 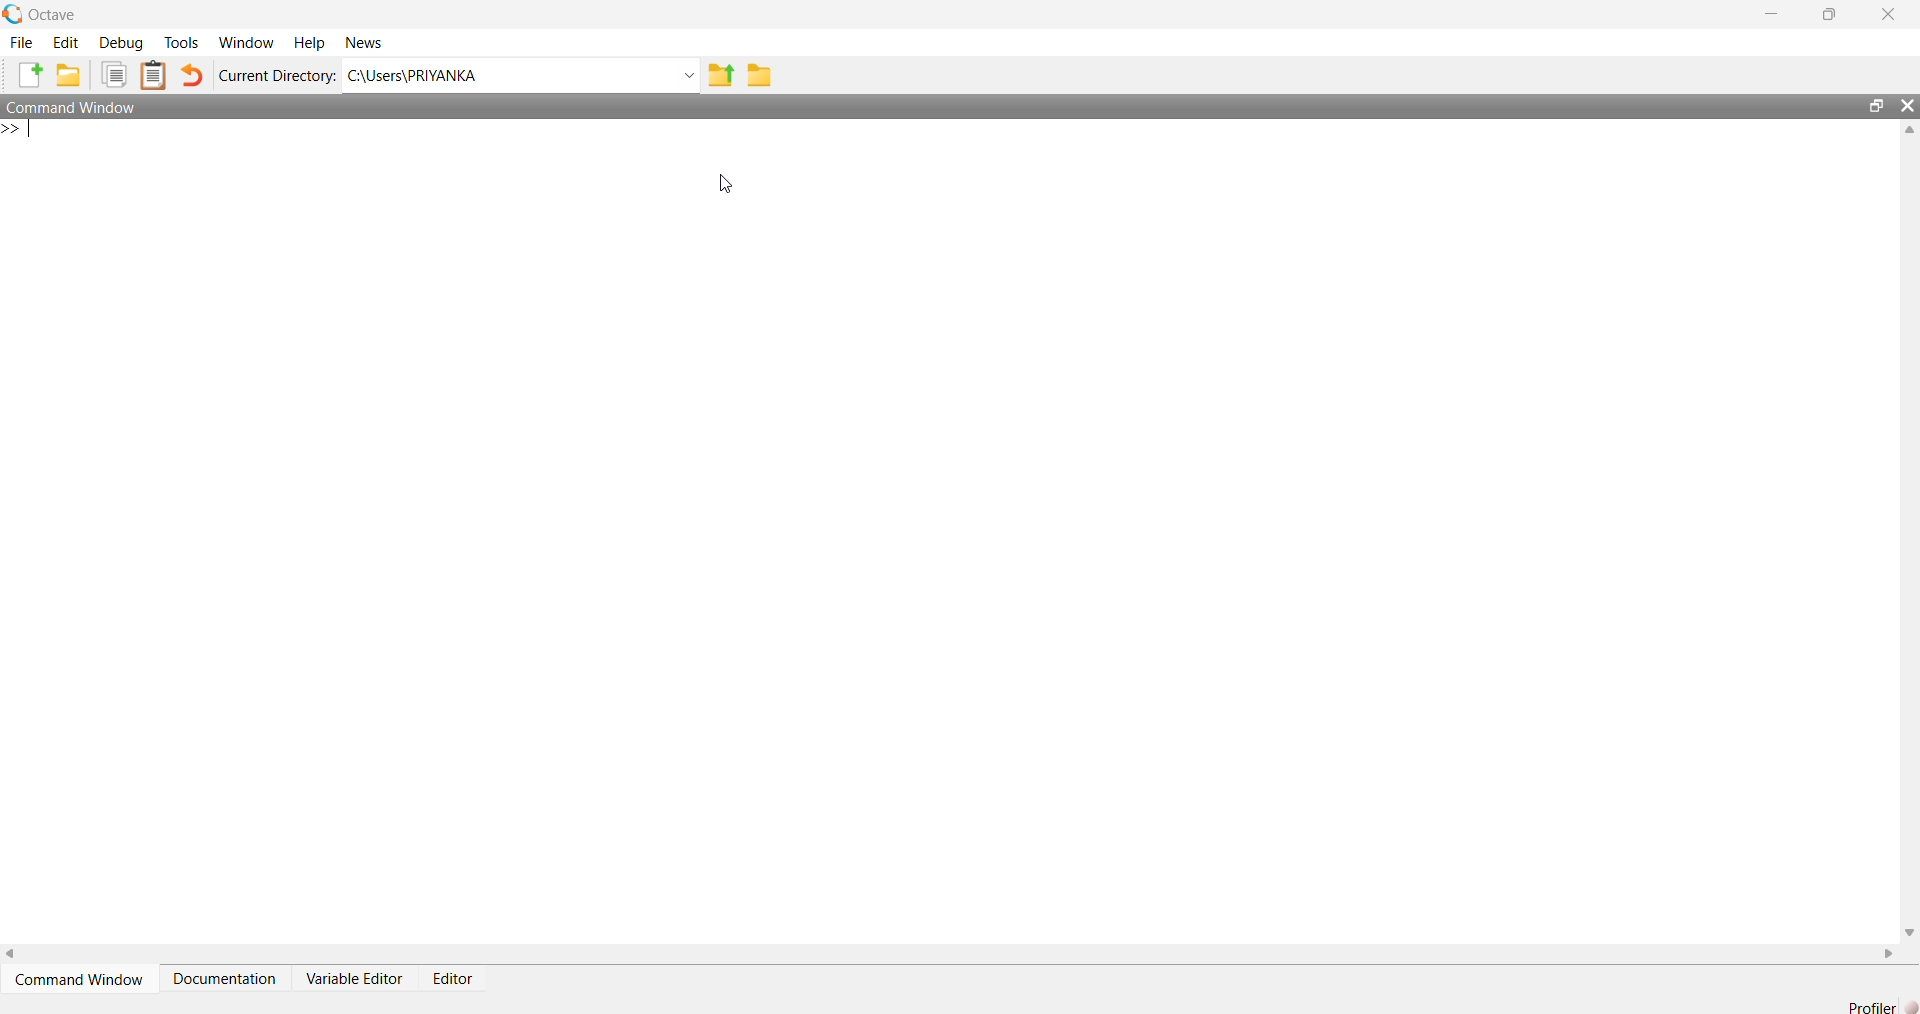 What do you see at coordinates (1885, 953) in the screenshot?
I see `Right` at bounding box center [1885, 953].